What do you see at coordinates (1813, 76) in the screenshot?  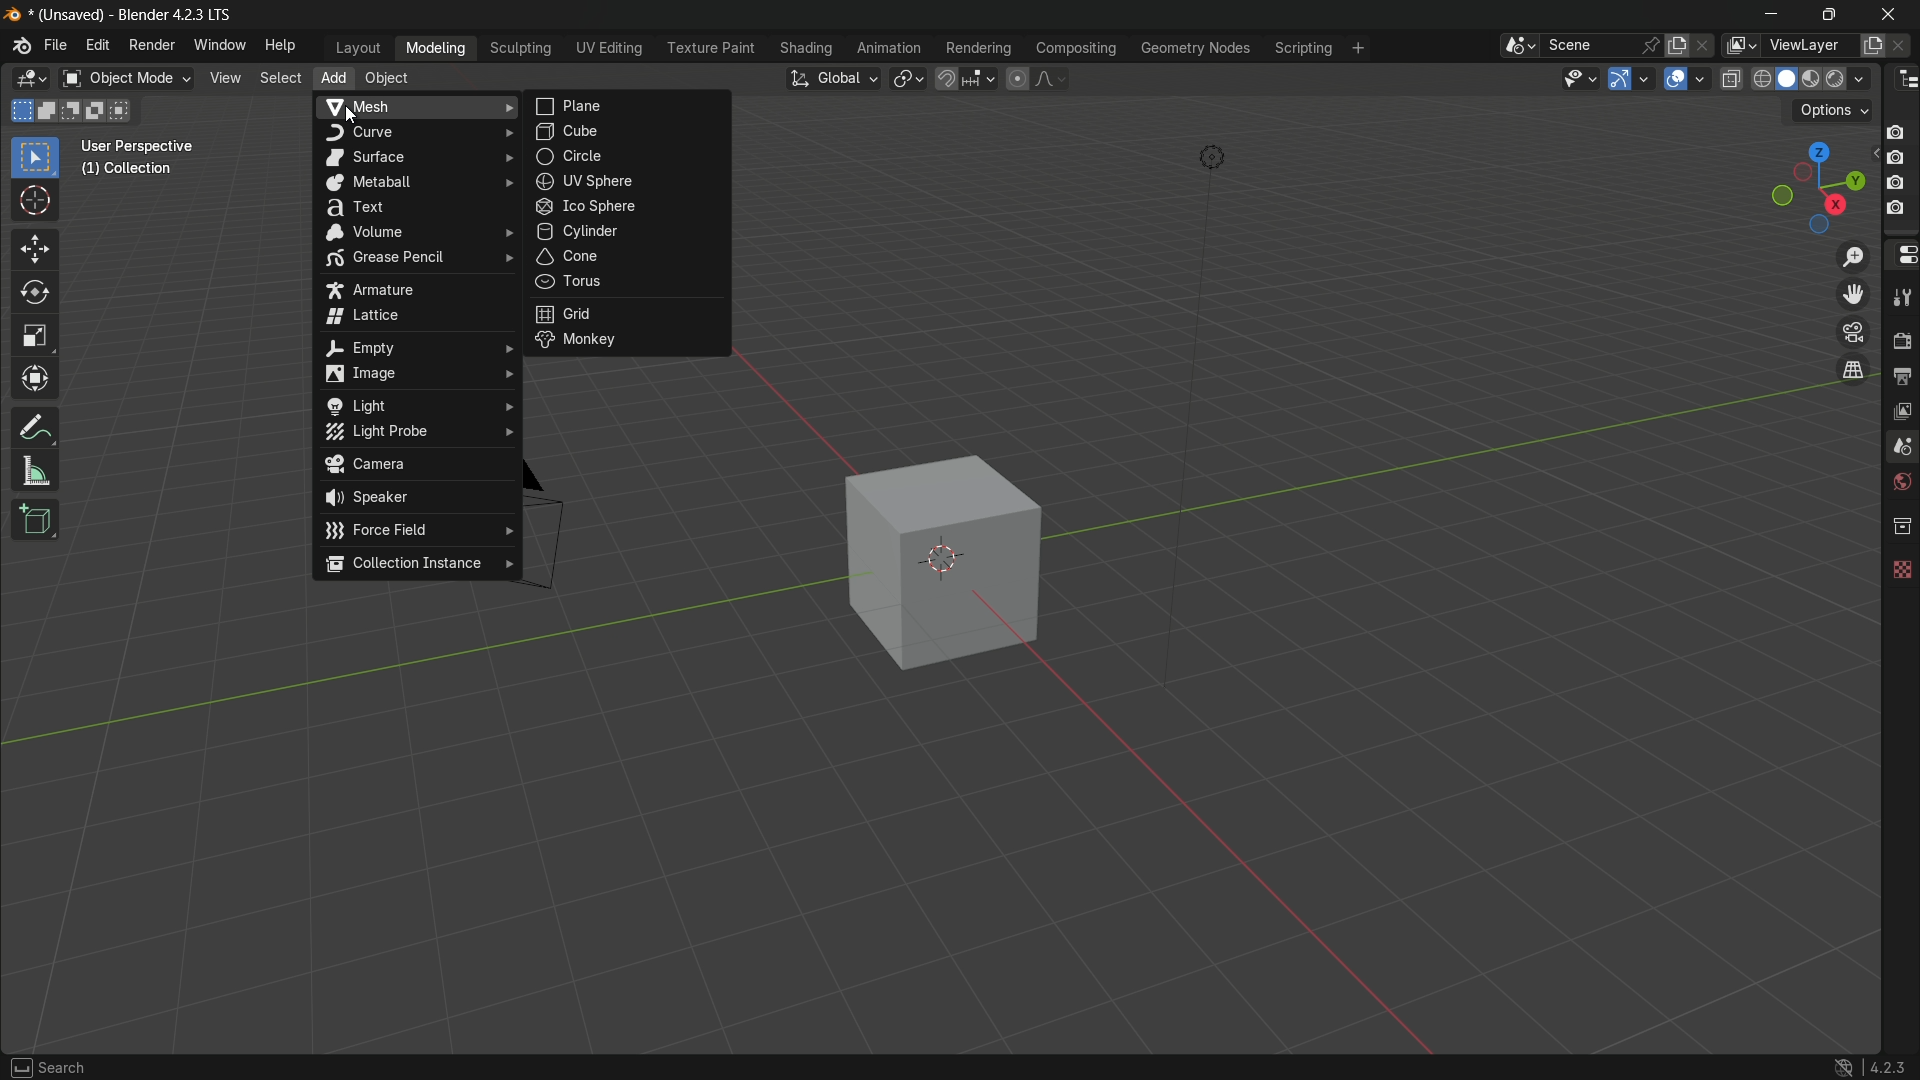 I see `material preview display` at bounding box center [1813, 76].